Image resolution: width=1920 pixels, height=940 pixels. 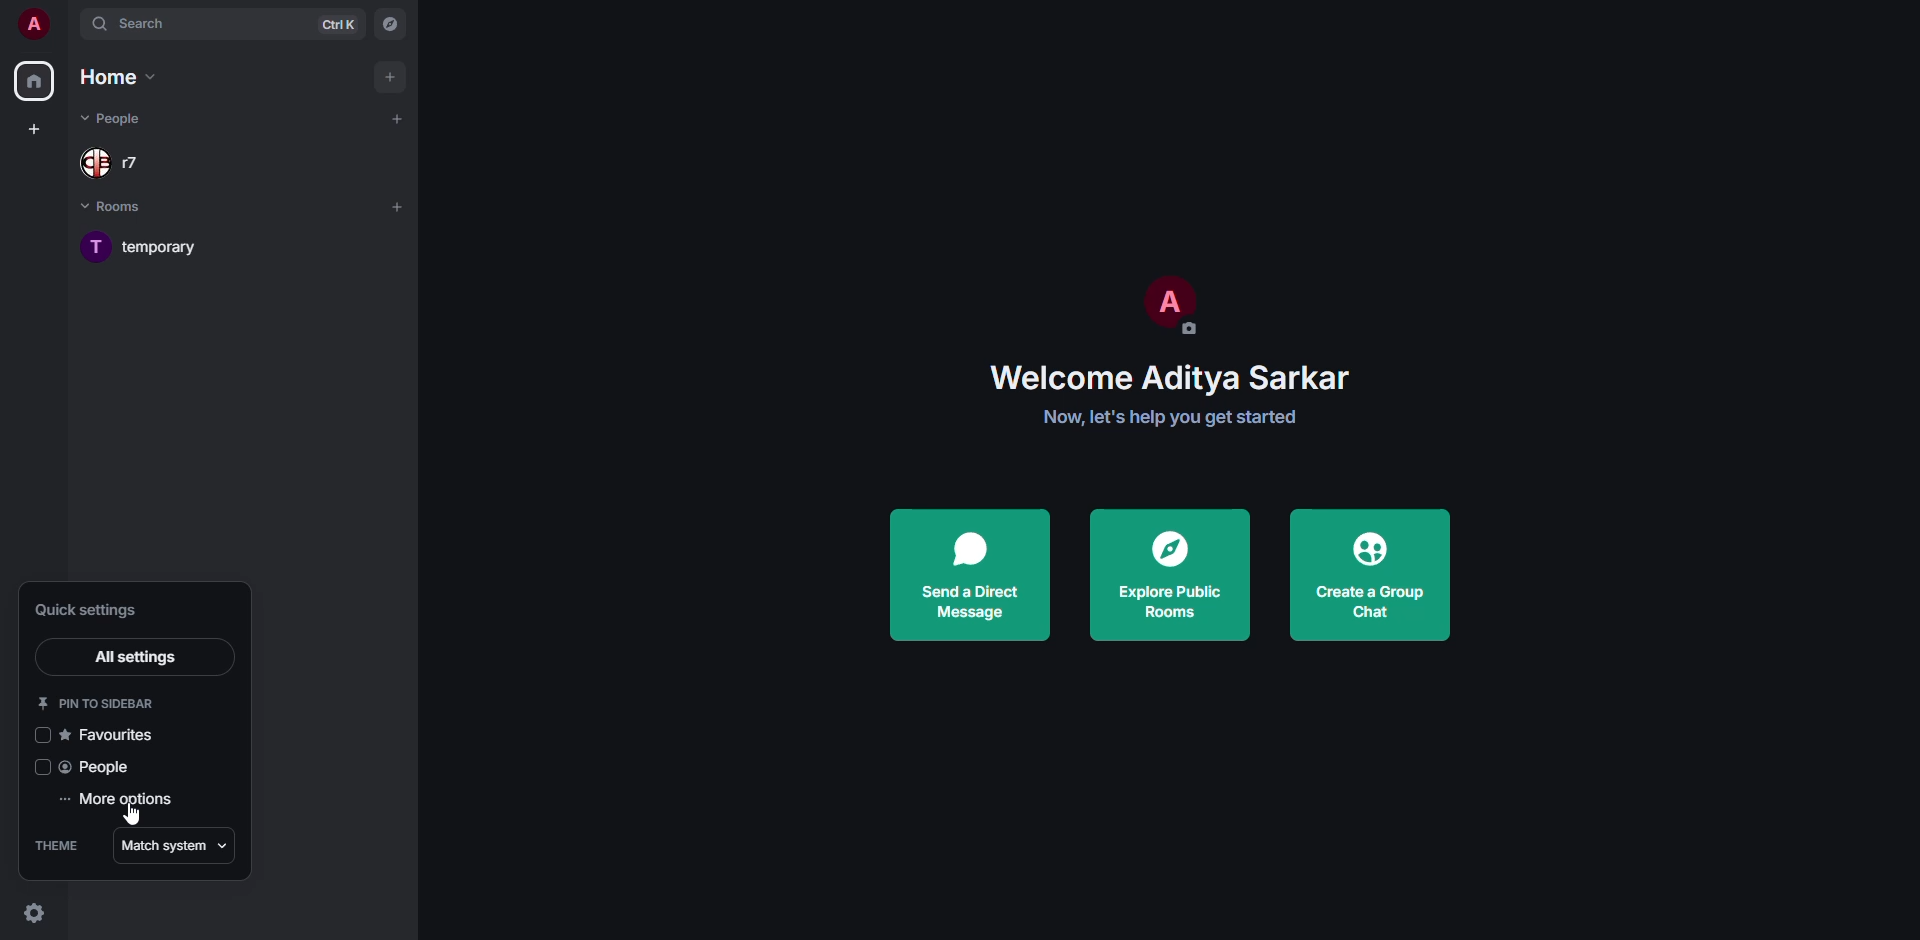 What do you see at coordinates (172, 844) in the screenshot?
I see `match system` at bounding box center [172, 844].